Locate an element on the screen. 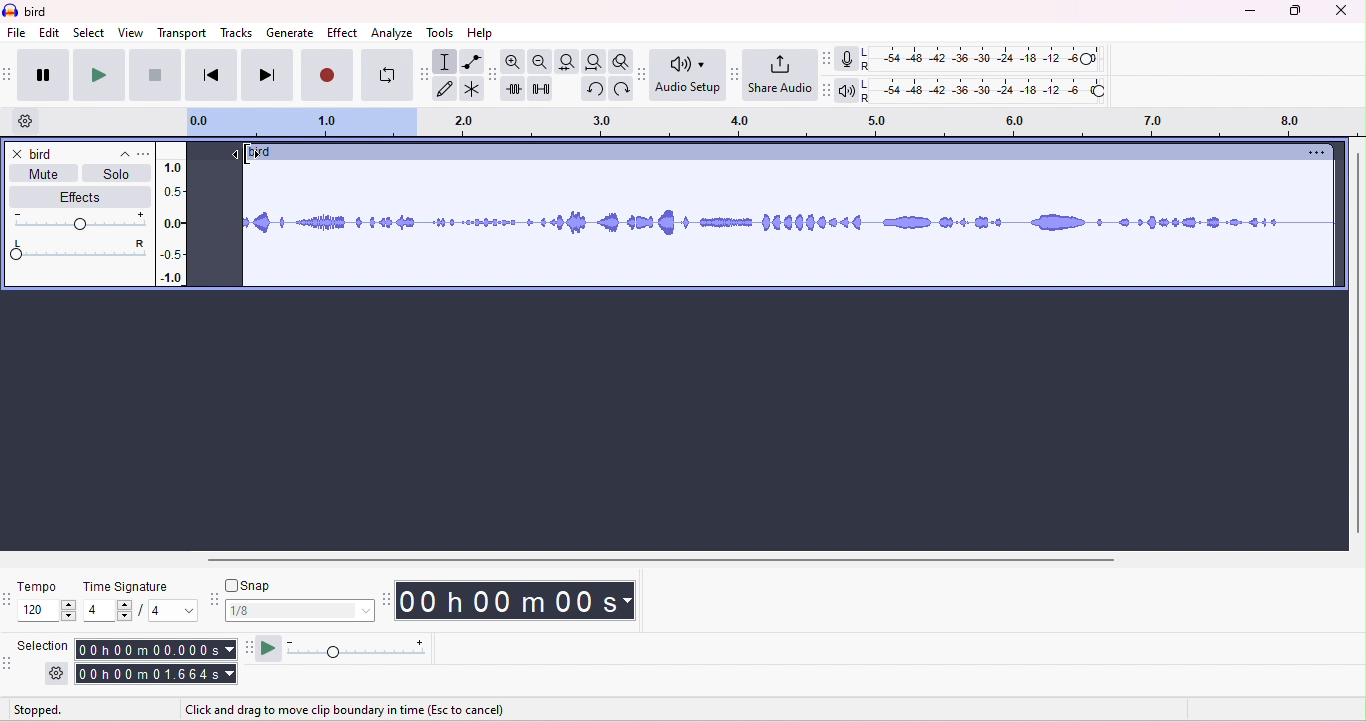 Image resolution: width=1366 pixels, height=722 pixels. time signature is located at coordinates (125, 587).